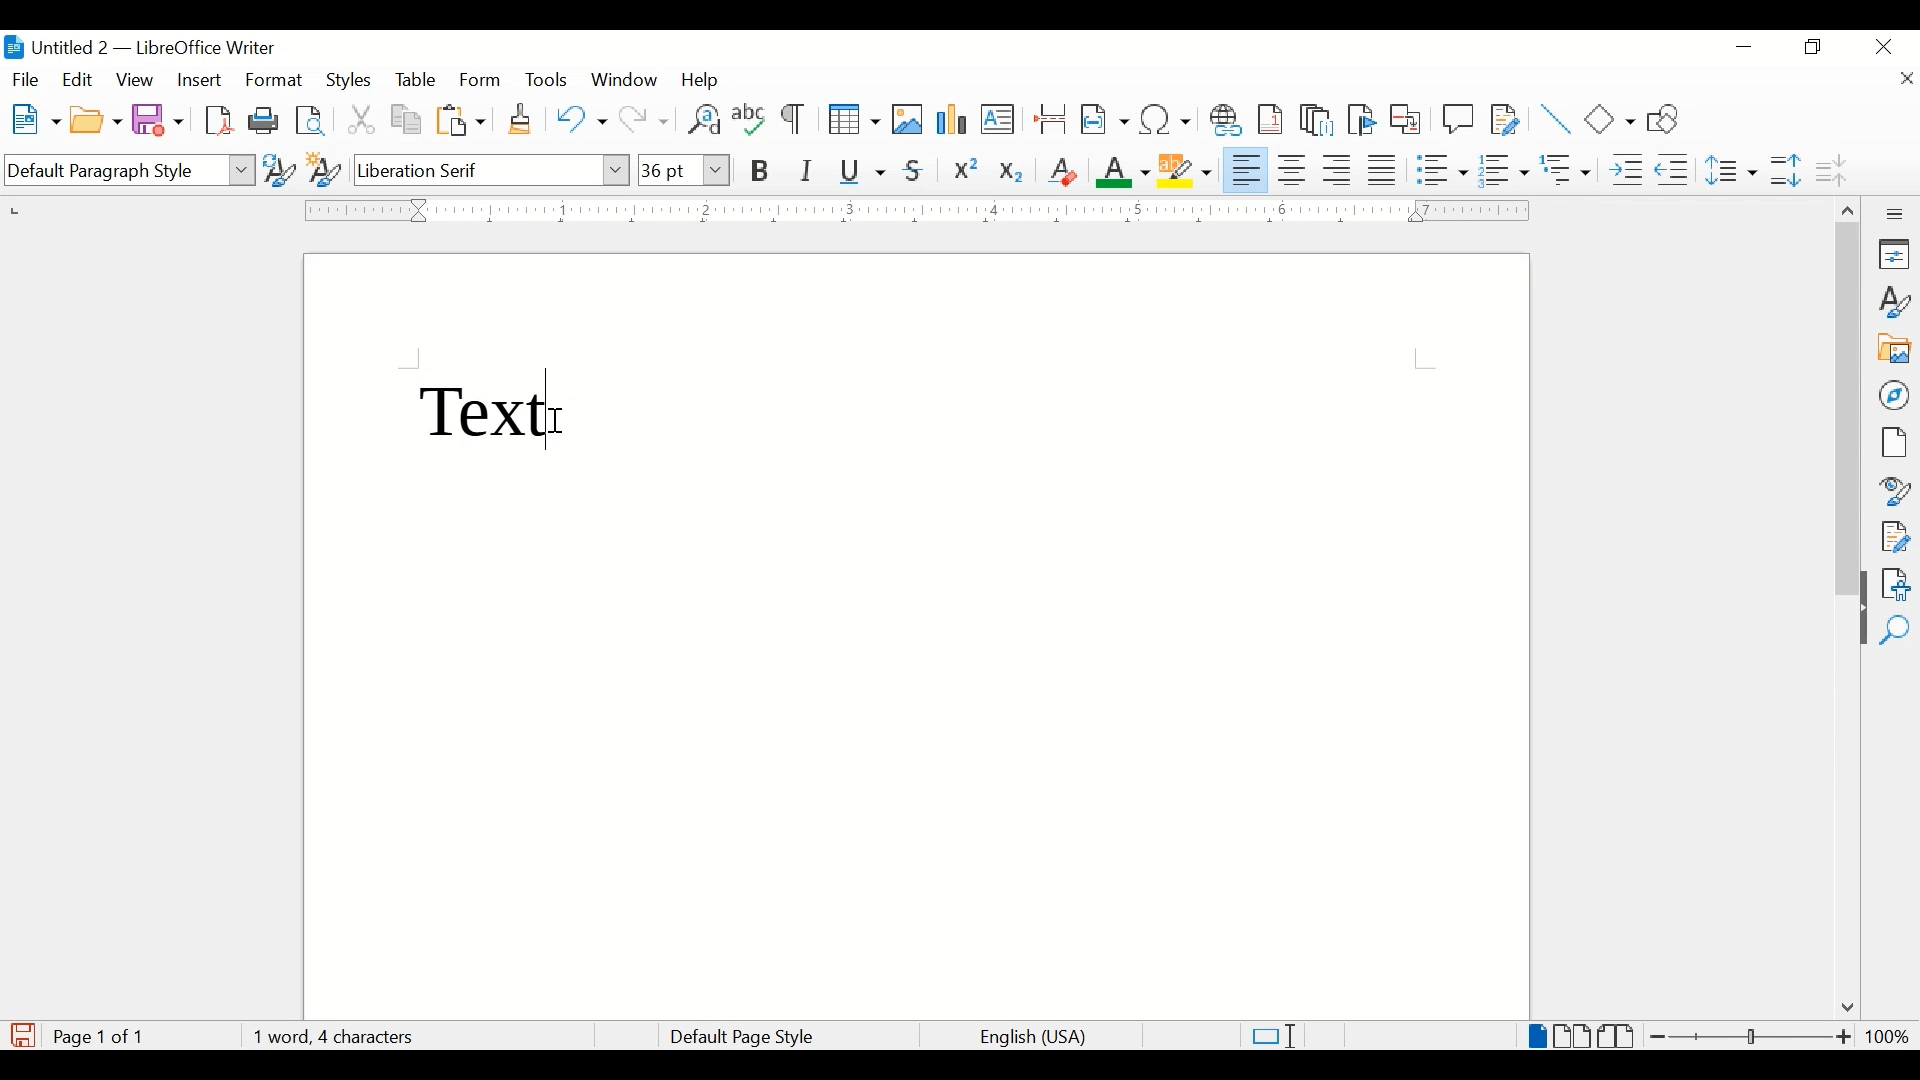 The width and height of the screenshot is (1920, 1080). Describe the element at coordinates (416, 80) in the screenshot. I see `table` at that location.